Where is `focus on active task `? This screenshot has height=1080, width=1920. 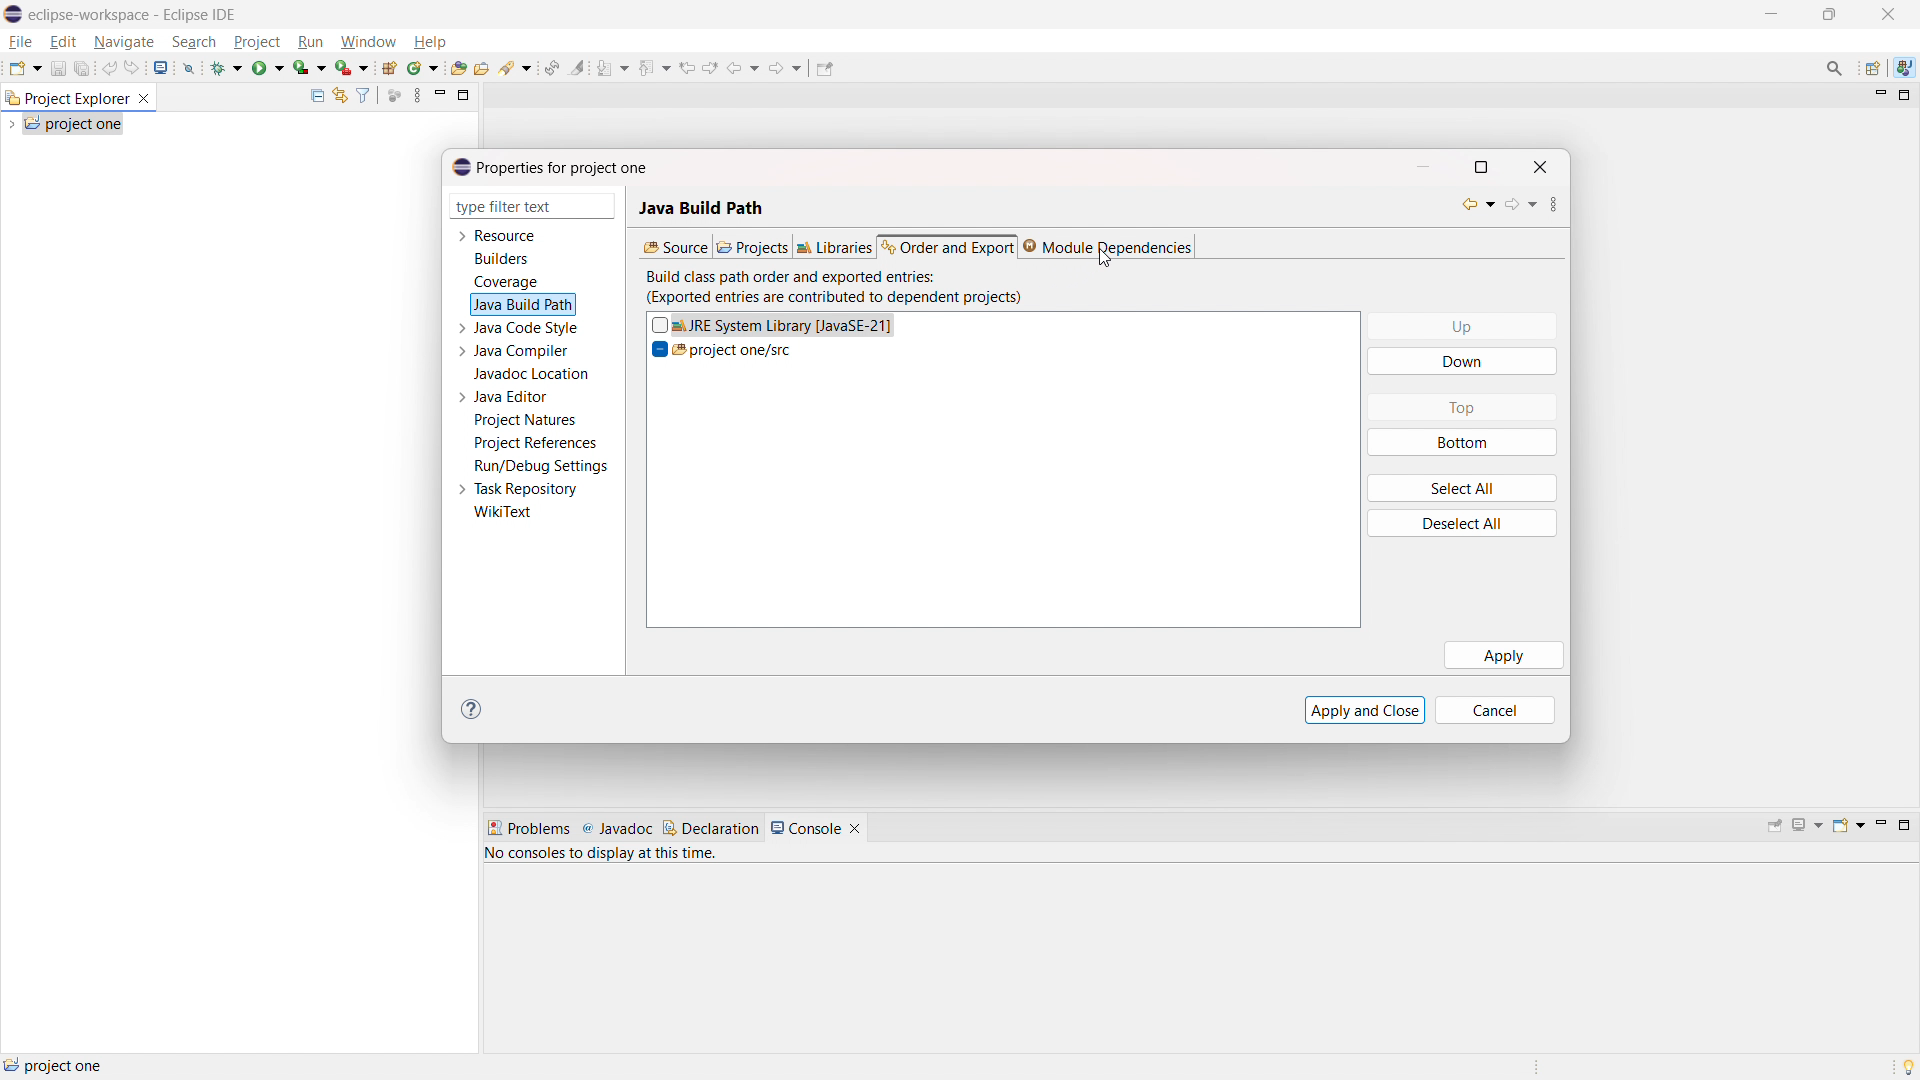 focus on active task  is located at coordinates (395, 96).